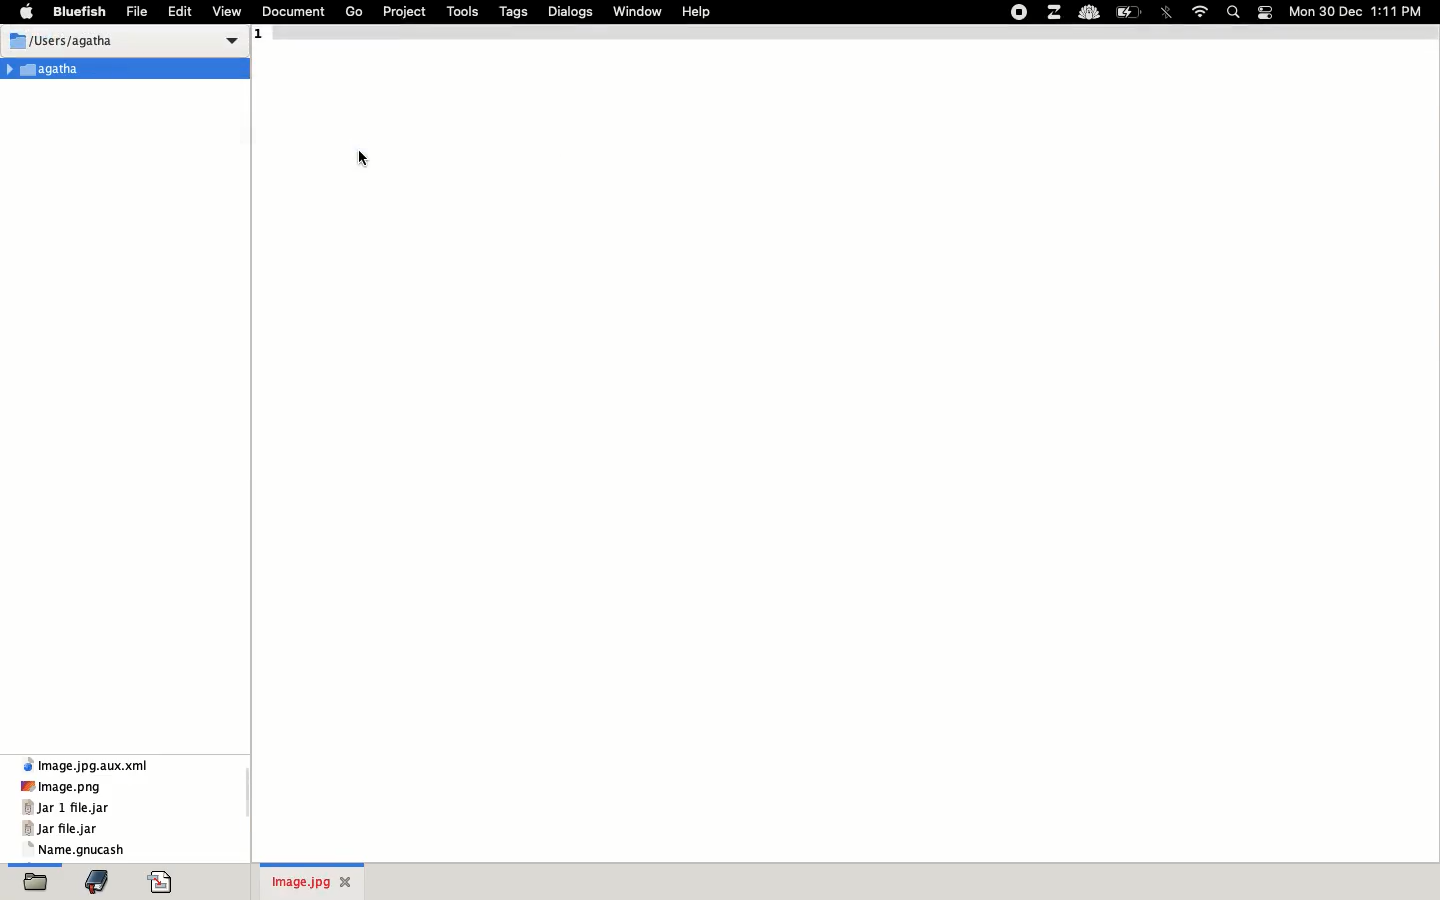 Image resolution: width=1440 pixels, height=900 pixels. What do you see at coordinates (404, 12) in the screenshot?
I see `project` at bounding box center [404, 12].